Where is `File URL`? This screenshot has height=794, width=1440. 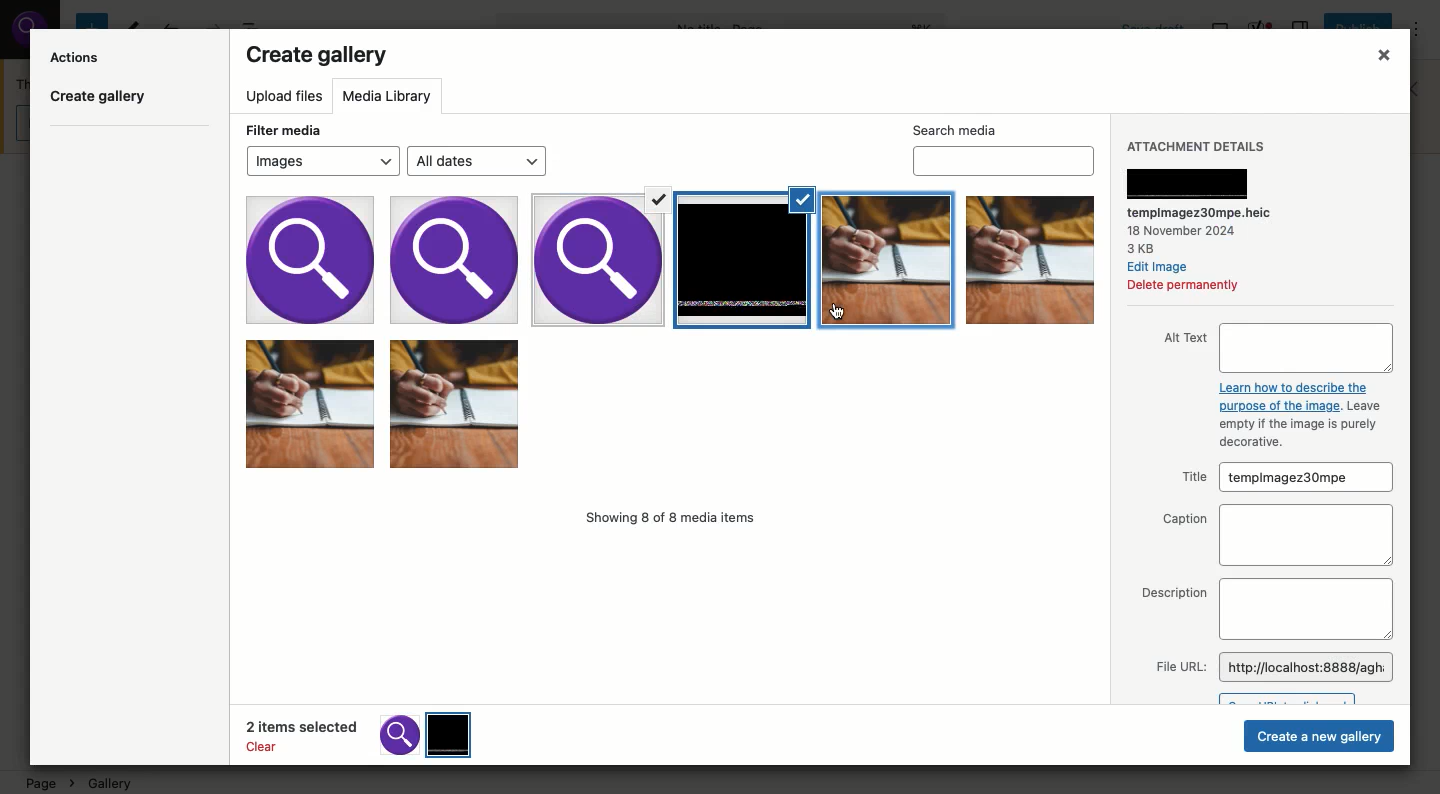
File URL is located at coordinates (1271, 667).